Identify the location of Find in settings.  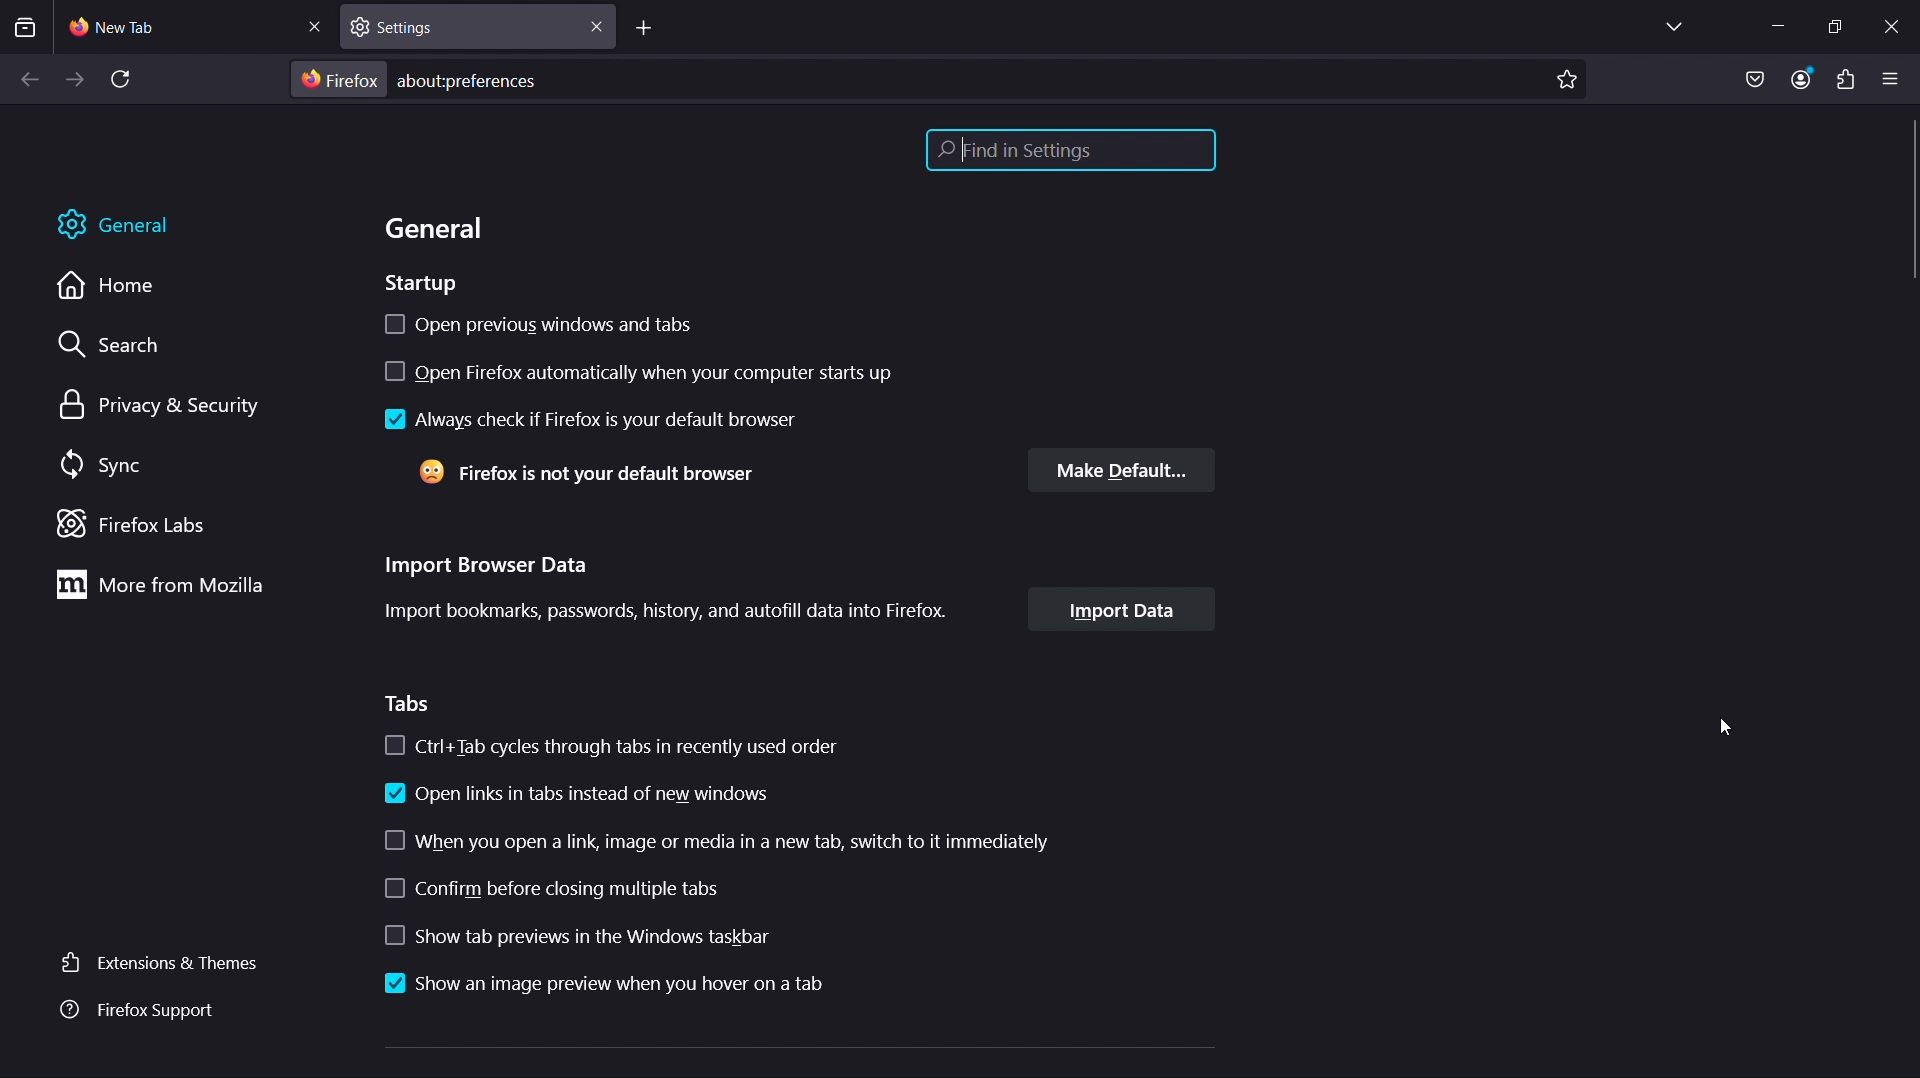
(1071, 149).